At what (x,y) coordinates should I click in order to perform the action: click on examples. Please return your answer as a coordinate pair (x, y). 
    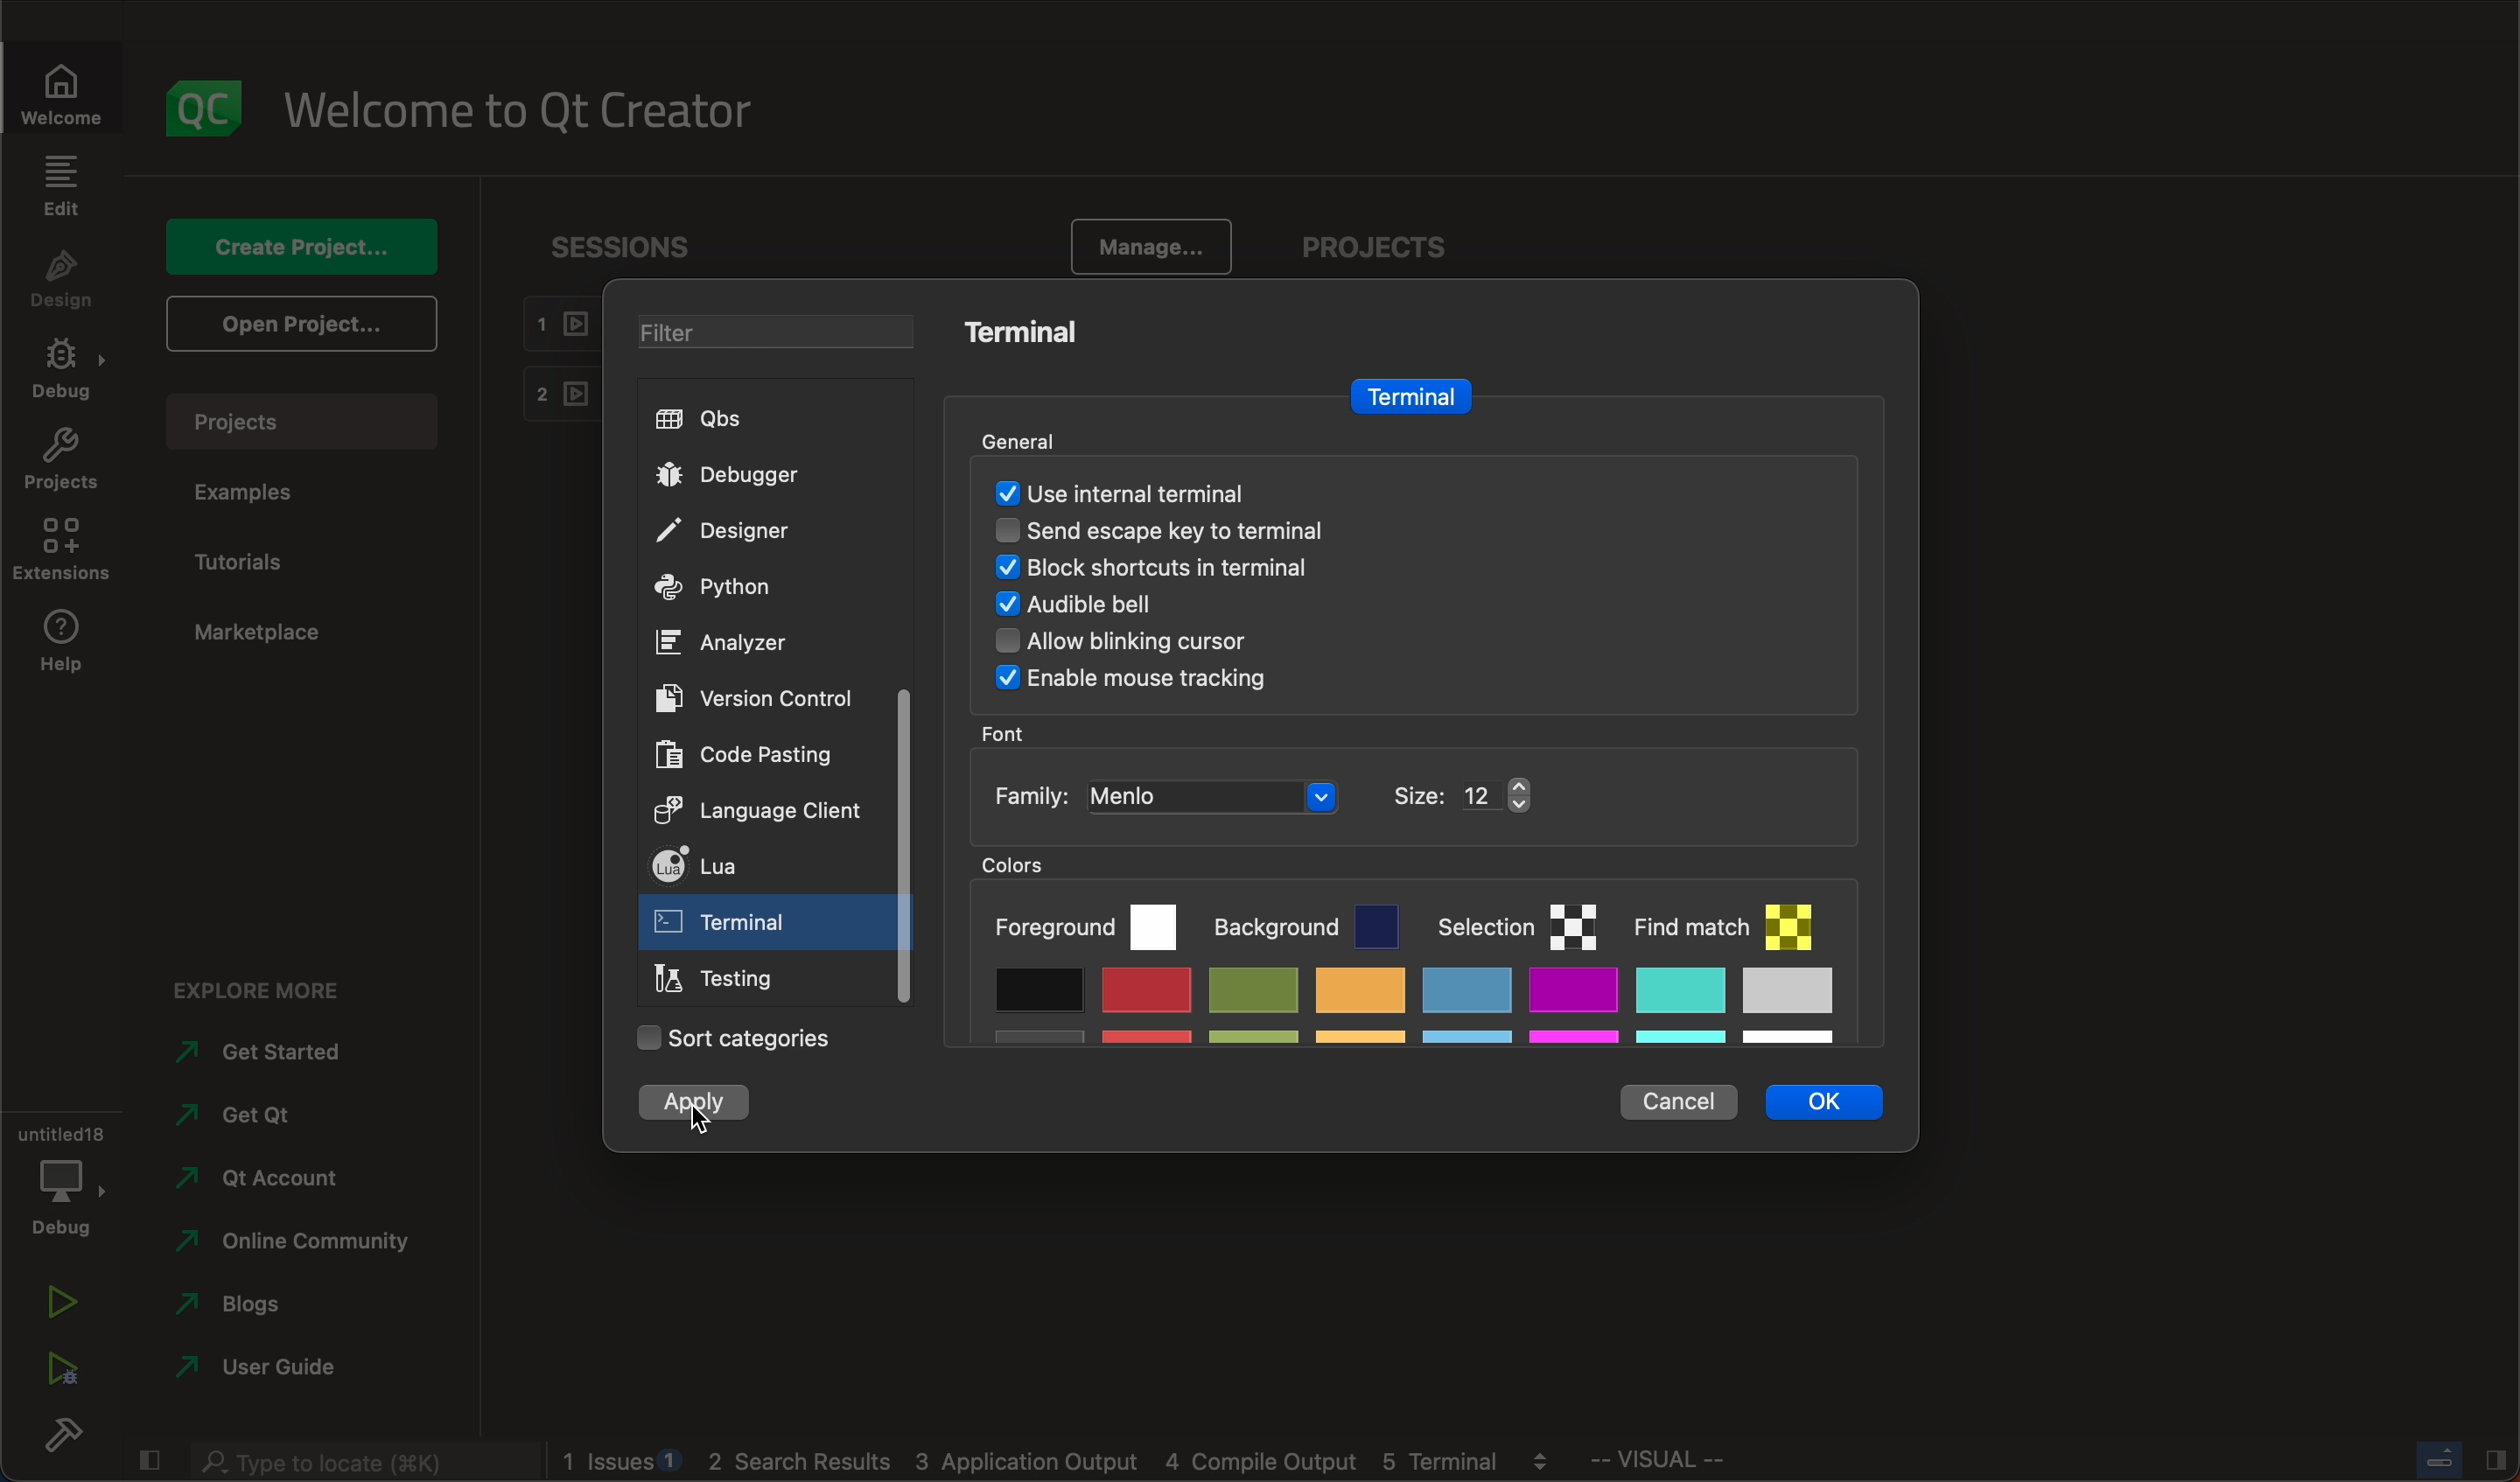
    Looking at the image, I should click on (264, 493).